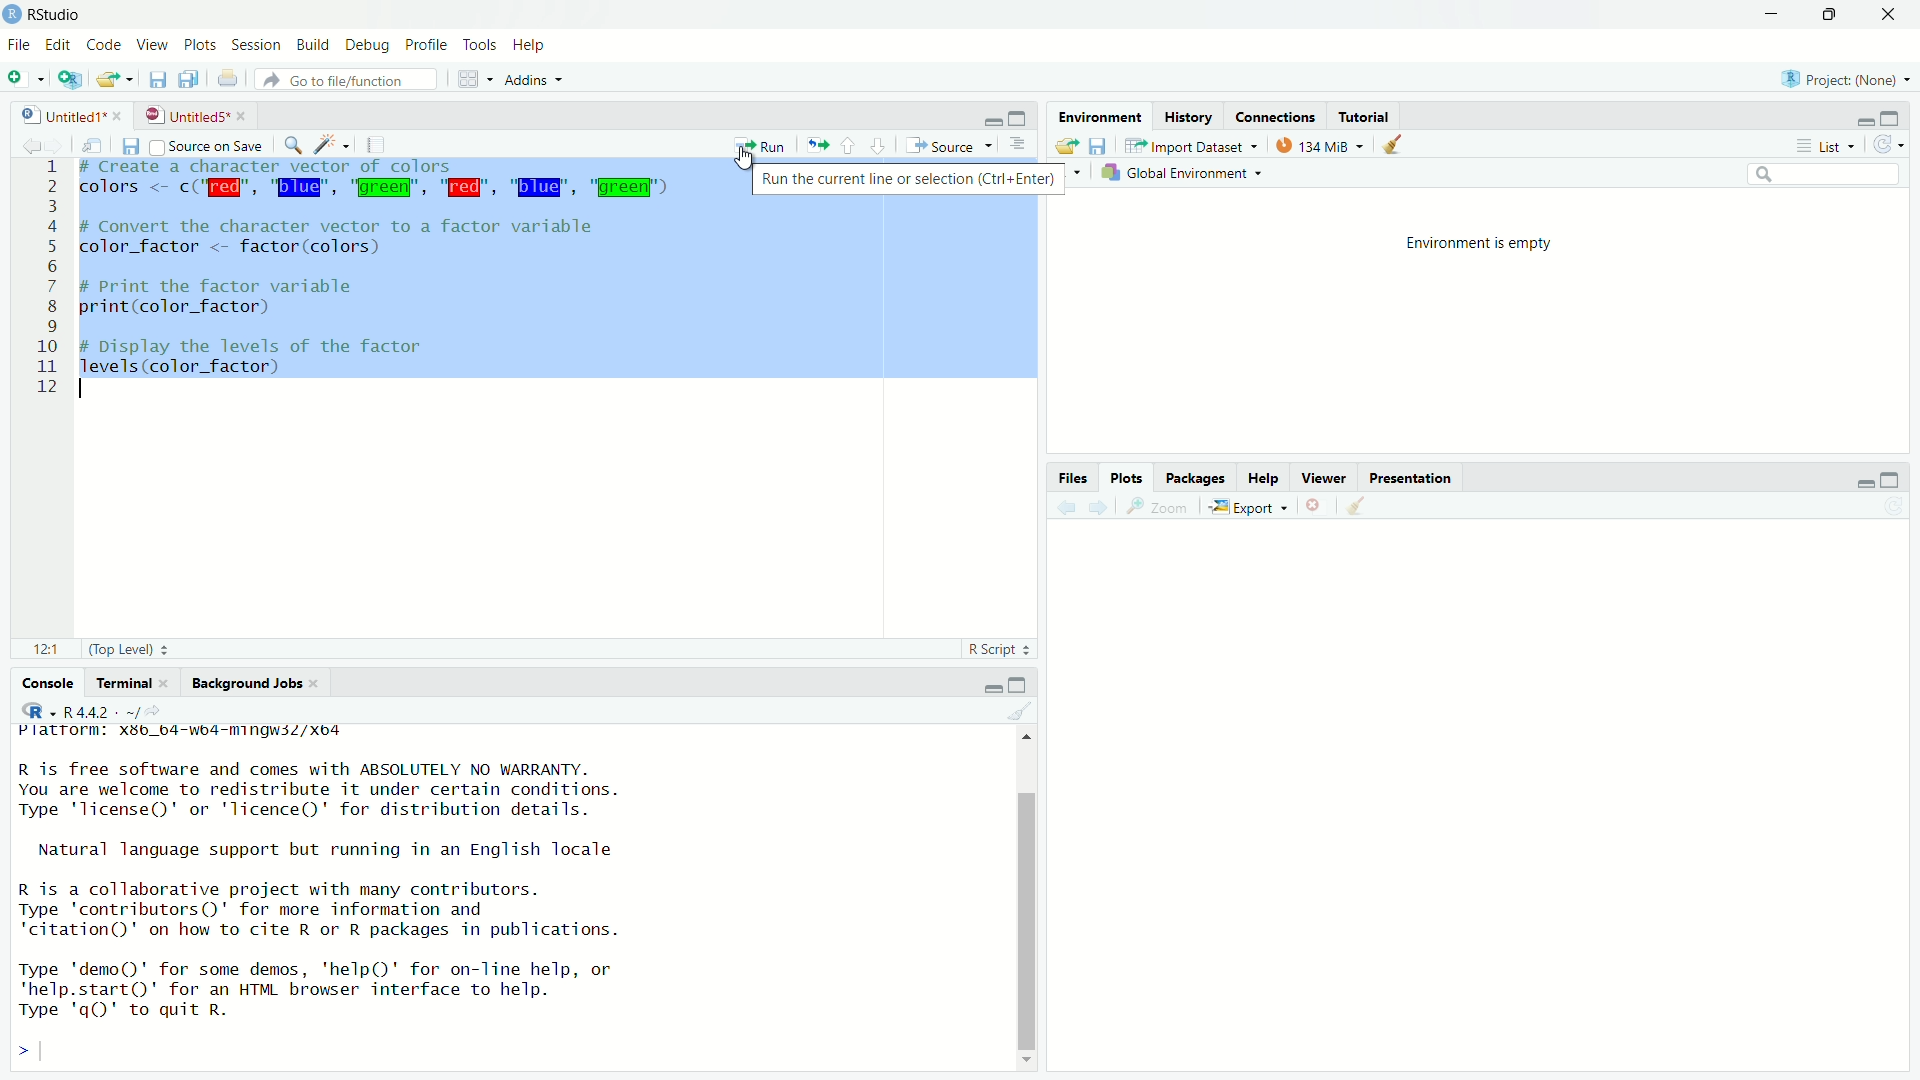 The width and height of the screenshot is (1920, 1080). What do you see at coordinates (1030, 903) in the screenshot?
I see `scrollbar` at bounding box center [1030, 903].